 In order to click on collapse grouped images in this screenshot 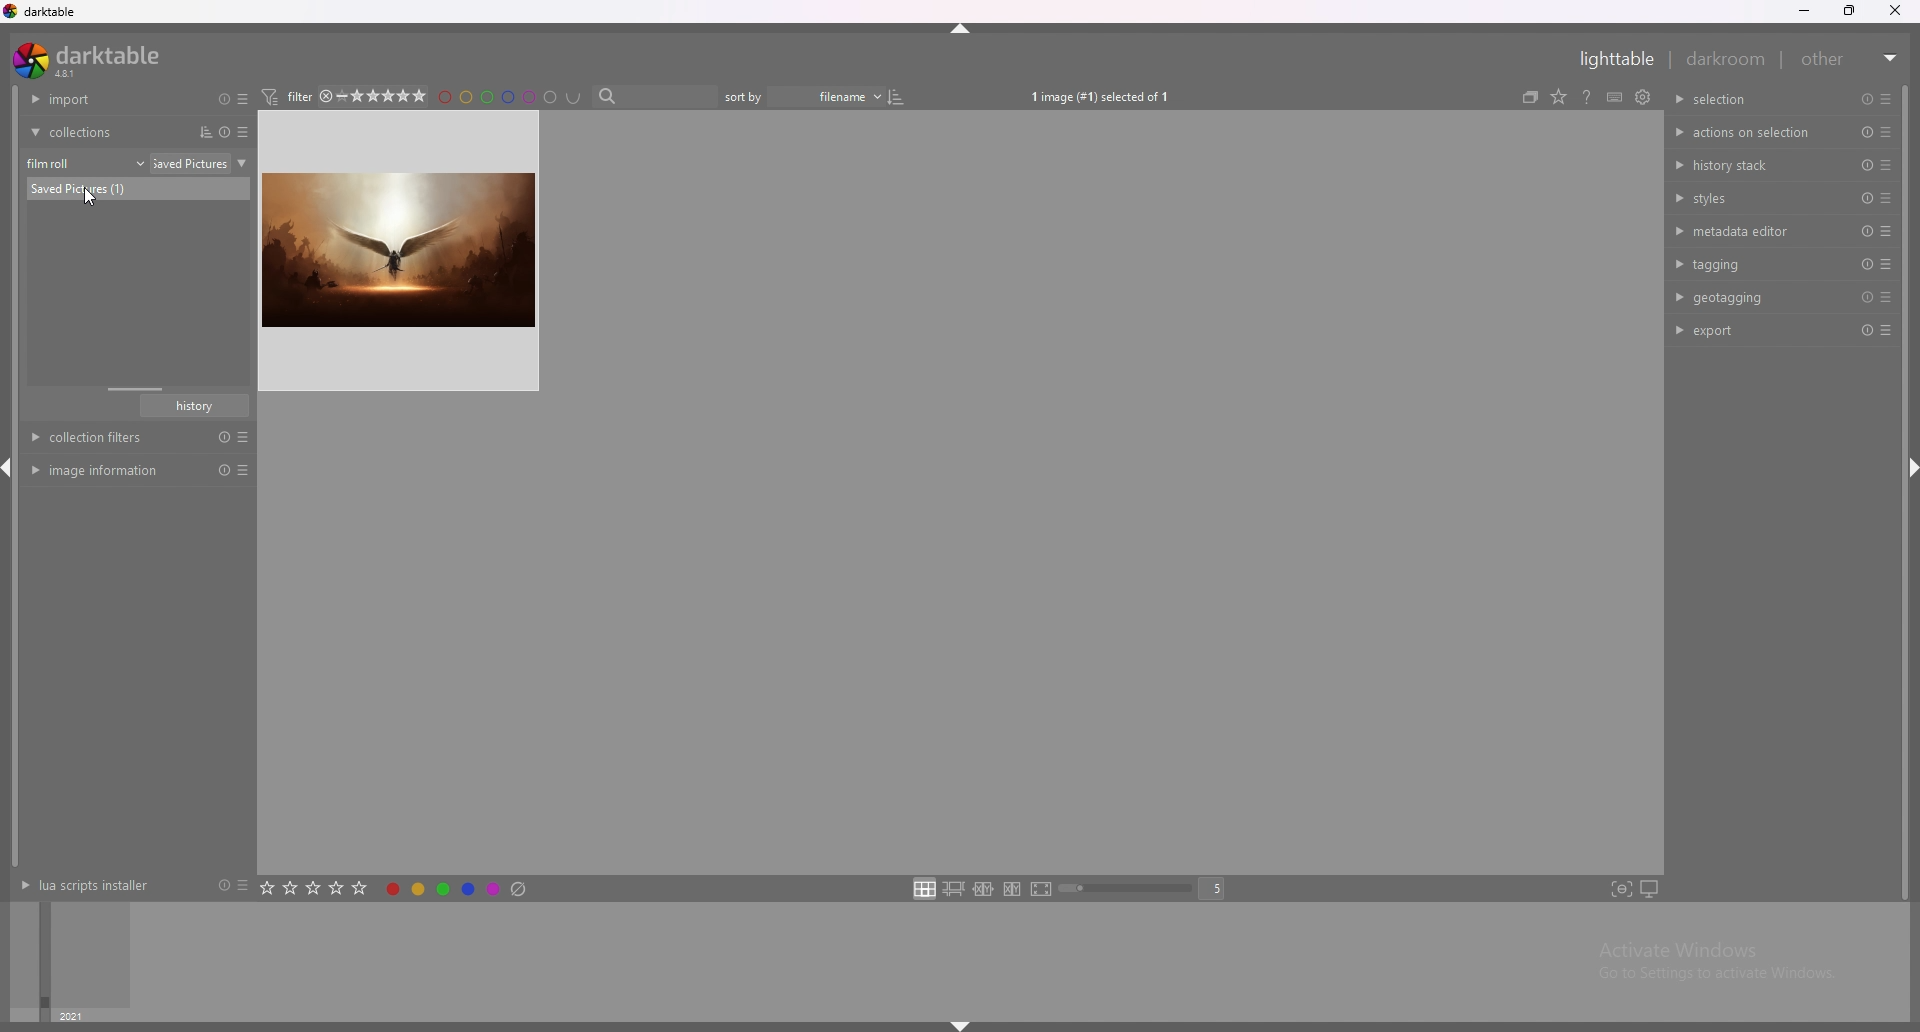, I will do `click(1553, 96)`.